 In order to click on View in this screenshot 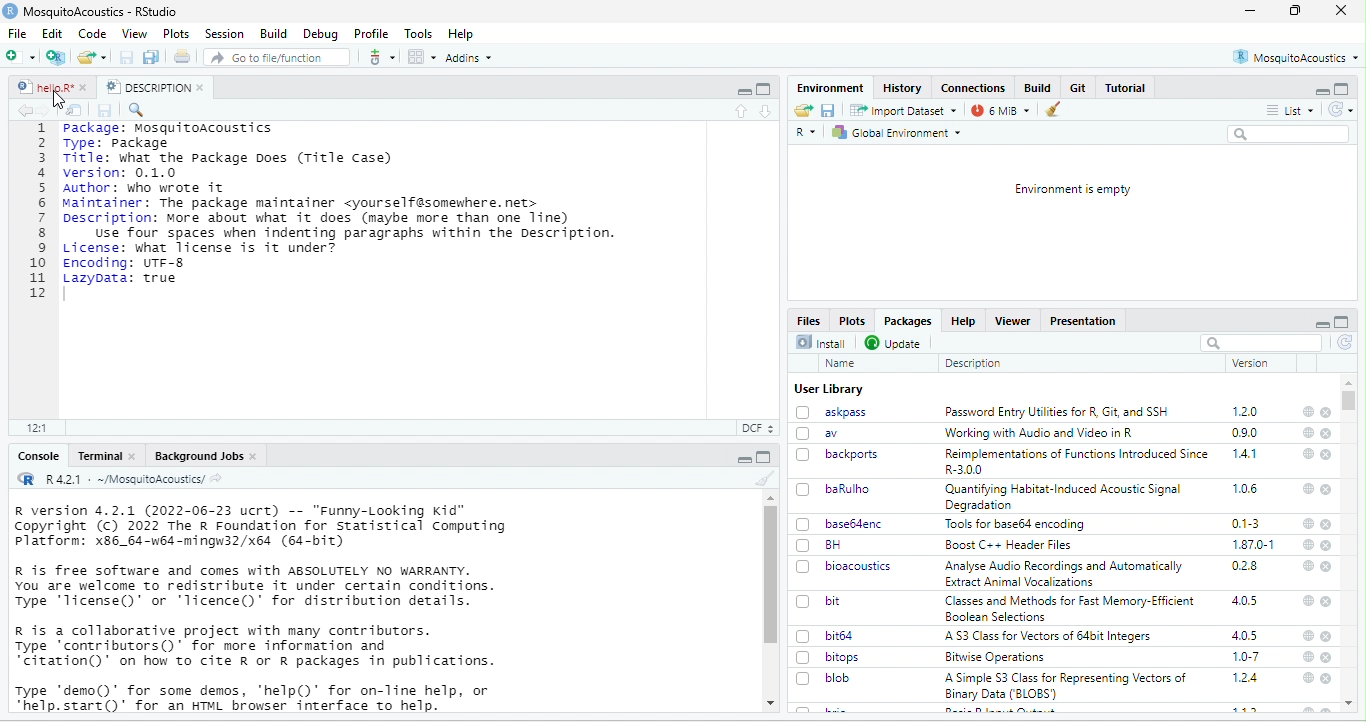, I will do `click(134, 32)`.